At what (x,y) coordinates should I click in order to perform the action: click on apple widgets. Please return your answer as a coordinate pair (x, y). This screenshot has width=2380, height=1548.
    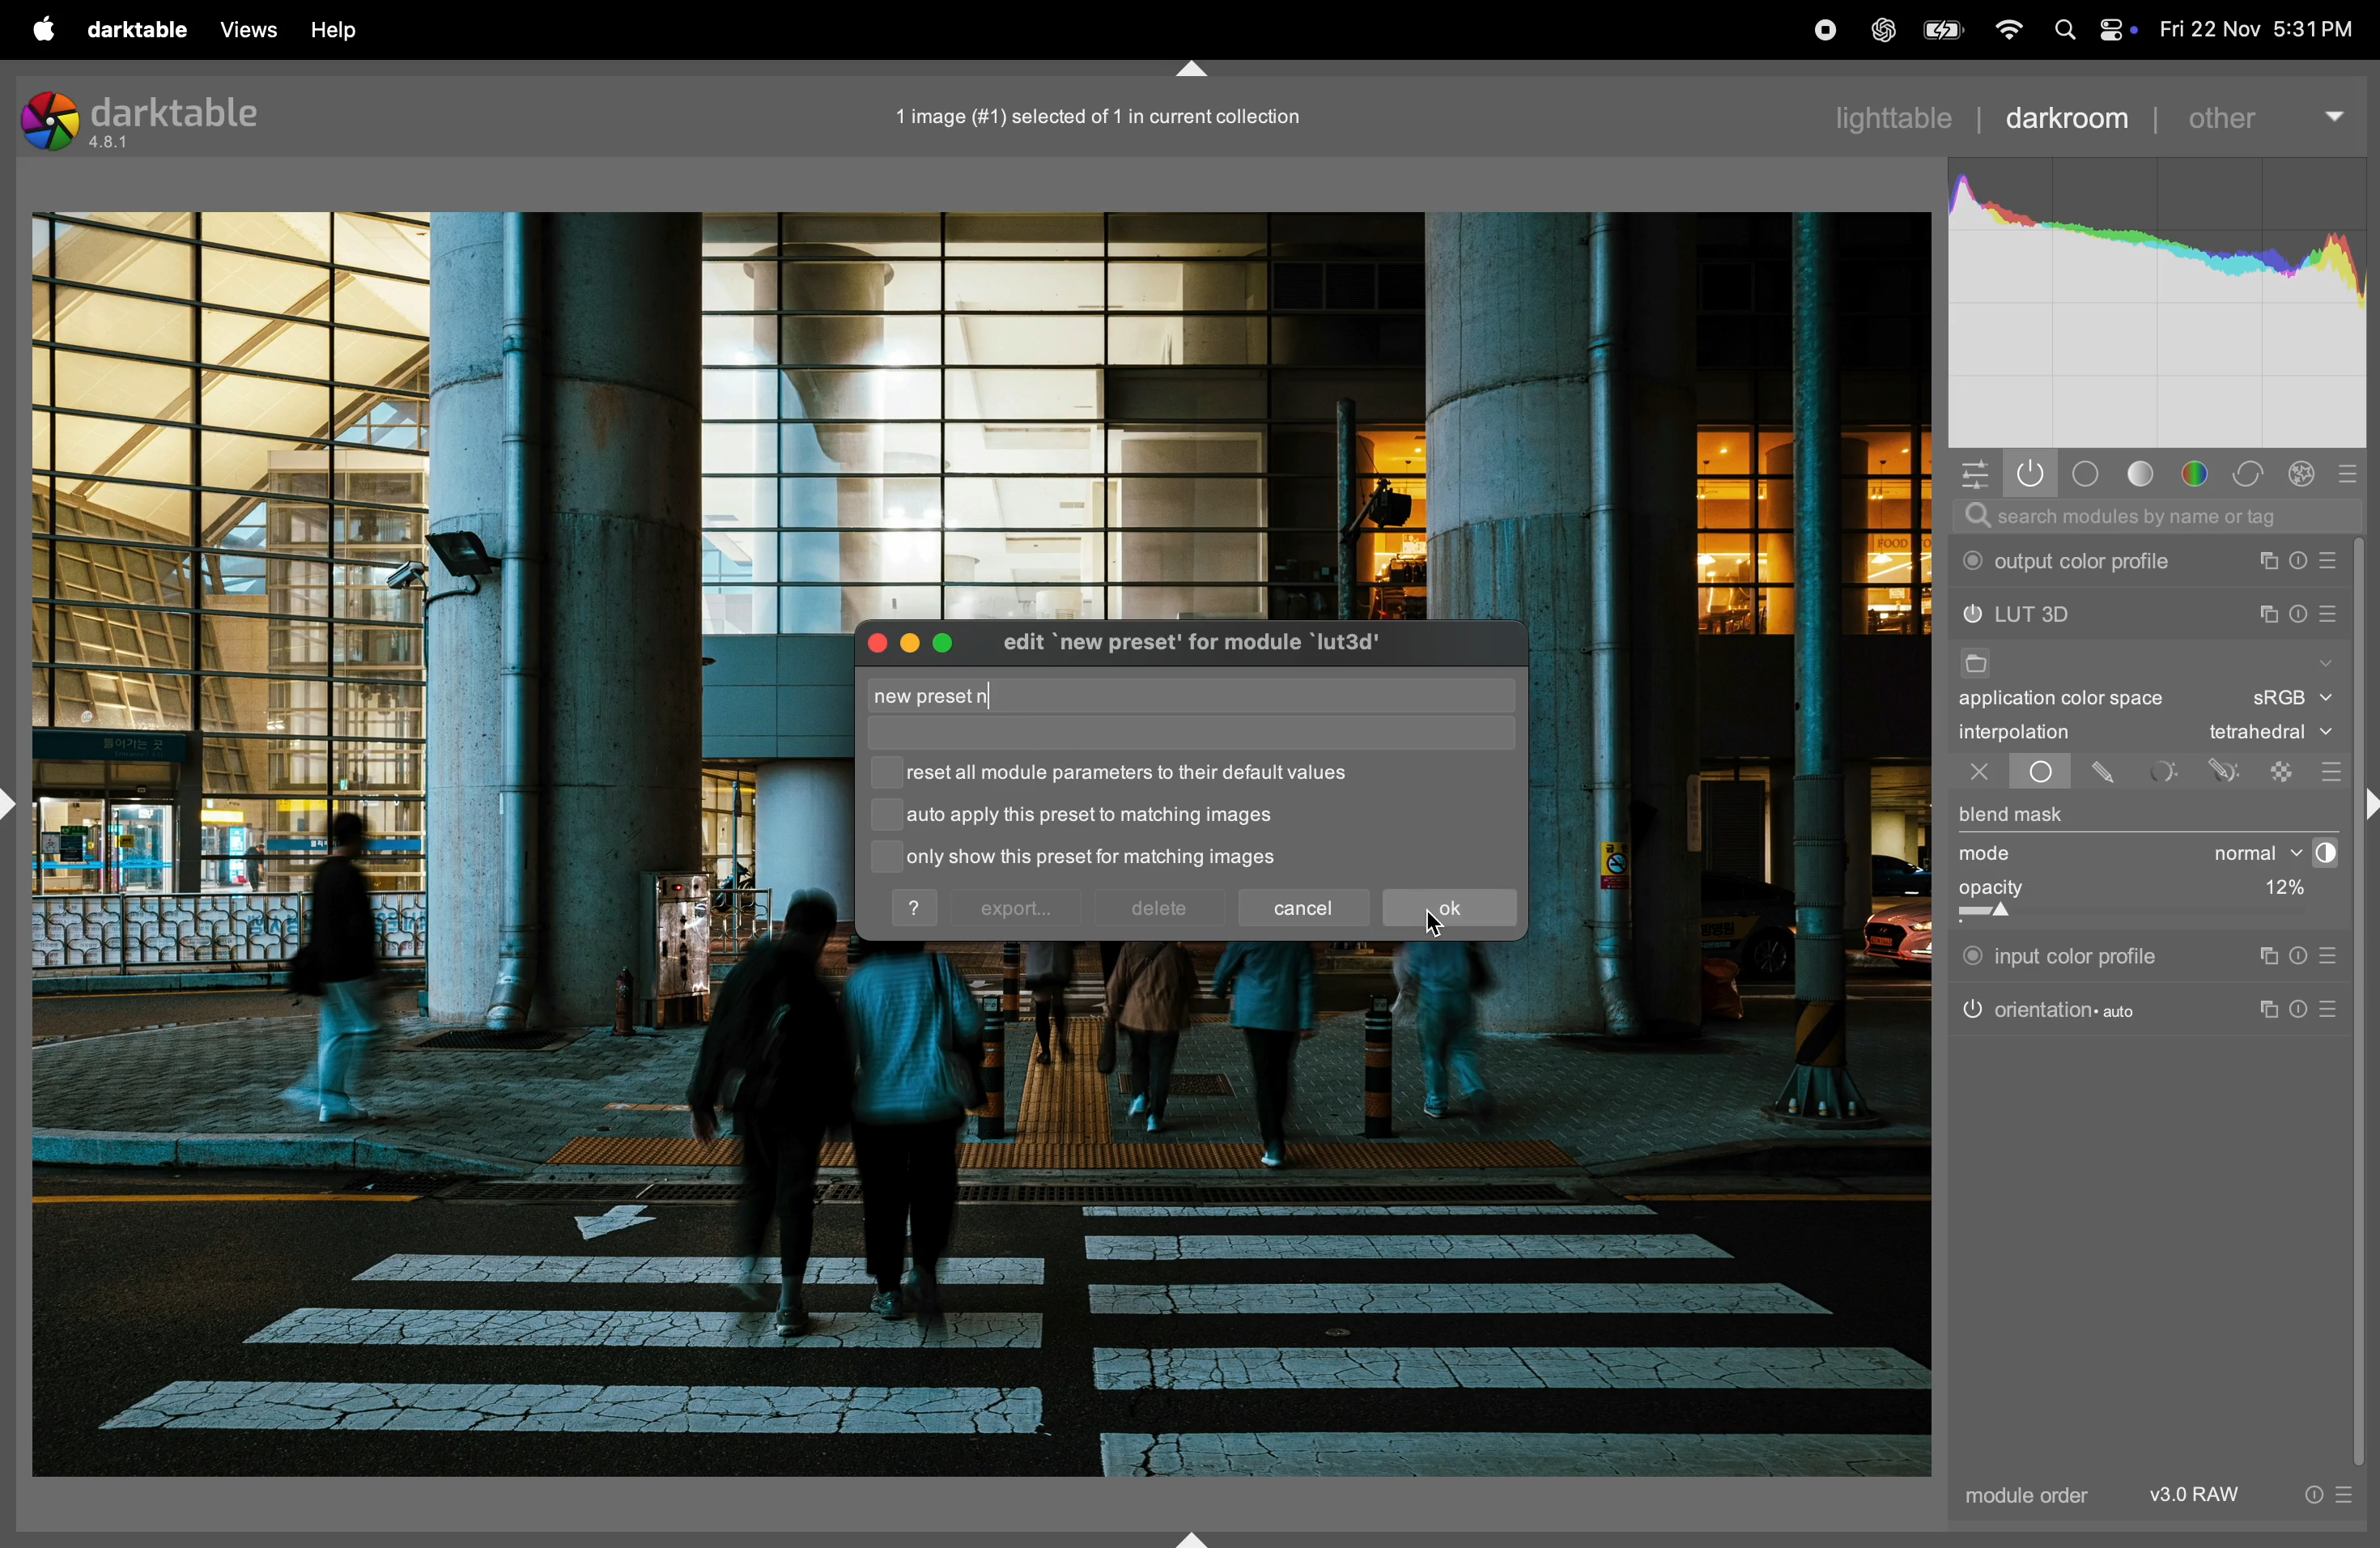
    Looking at the image, I should click on (2114, 29).